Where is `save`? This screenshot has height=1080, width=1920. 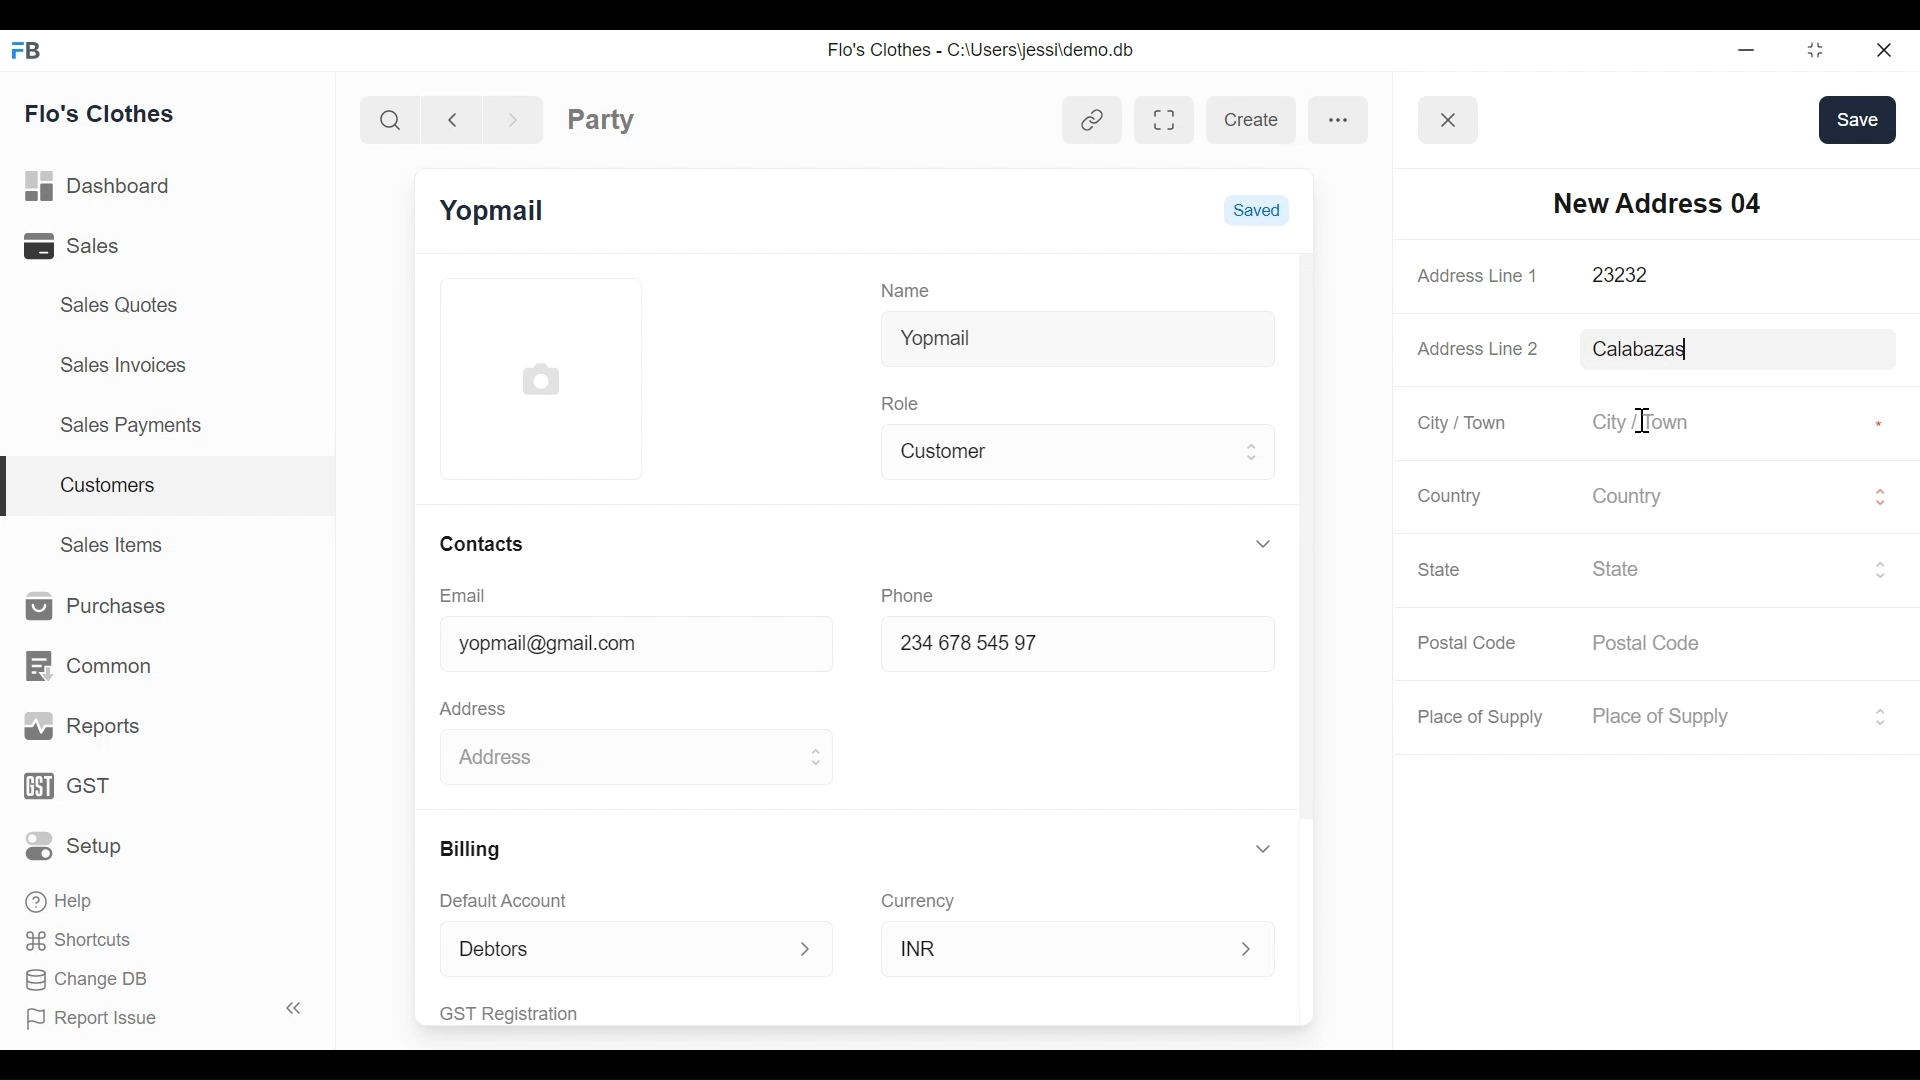
save is located at coordinates (1857, 119).